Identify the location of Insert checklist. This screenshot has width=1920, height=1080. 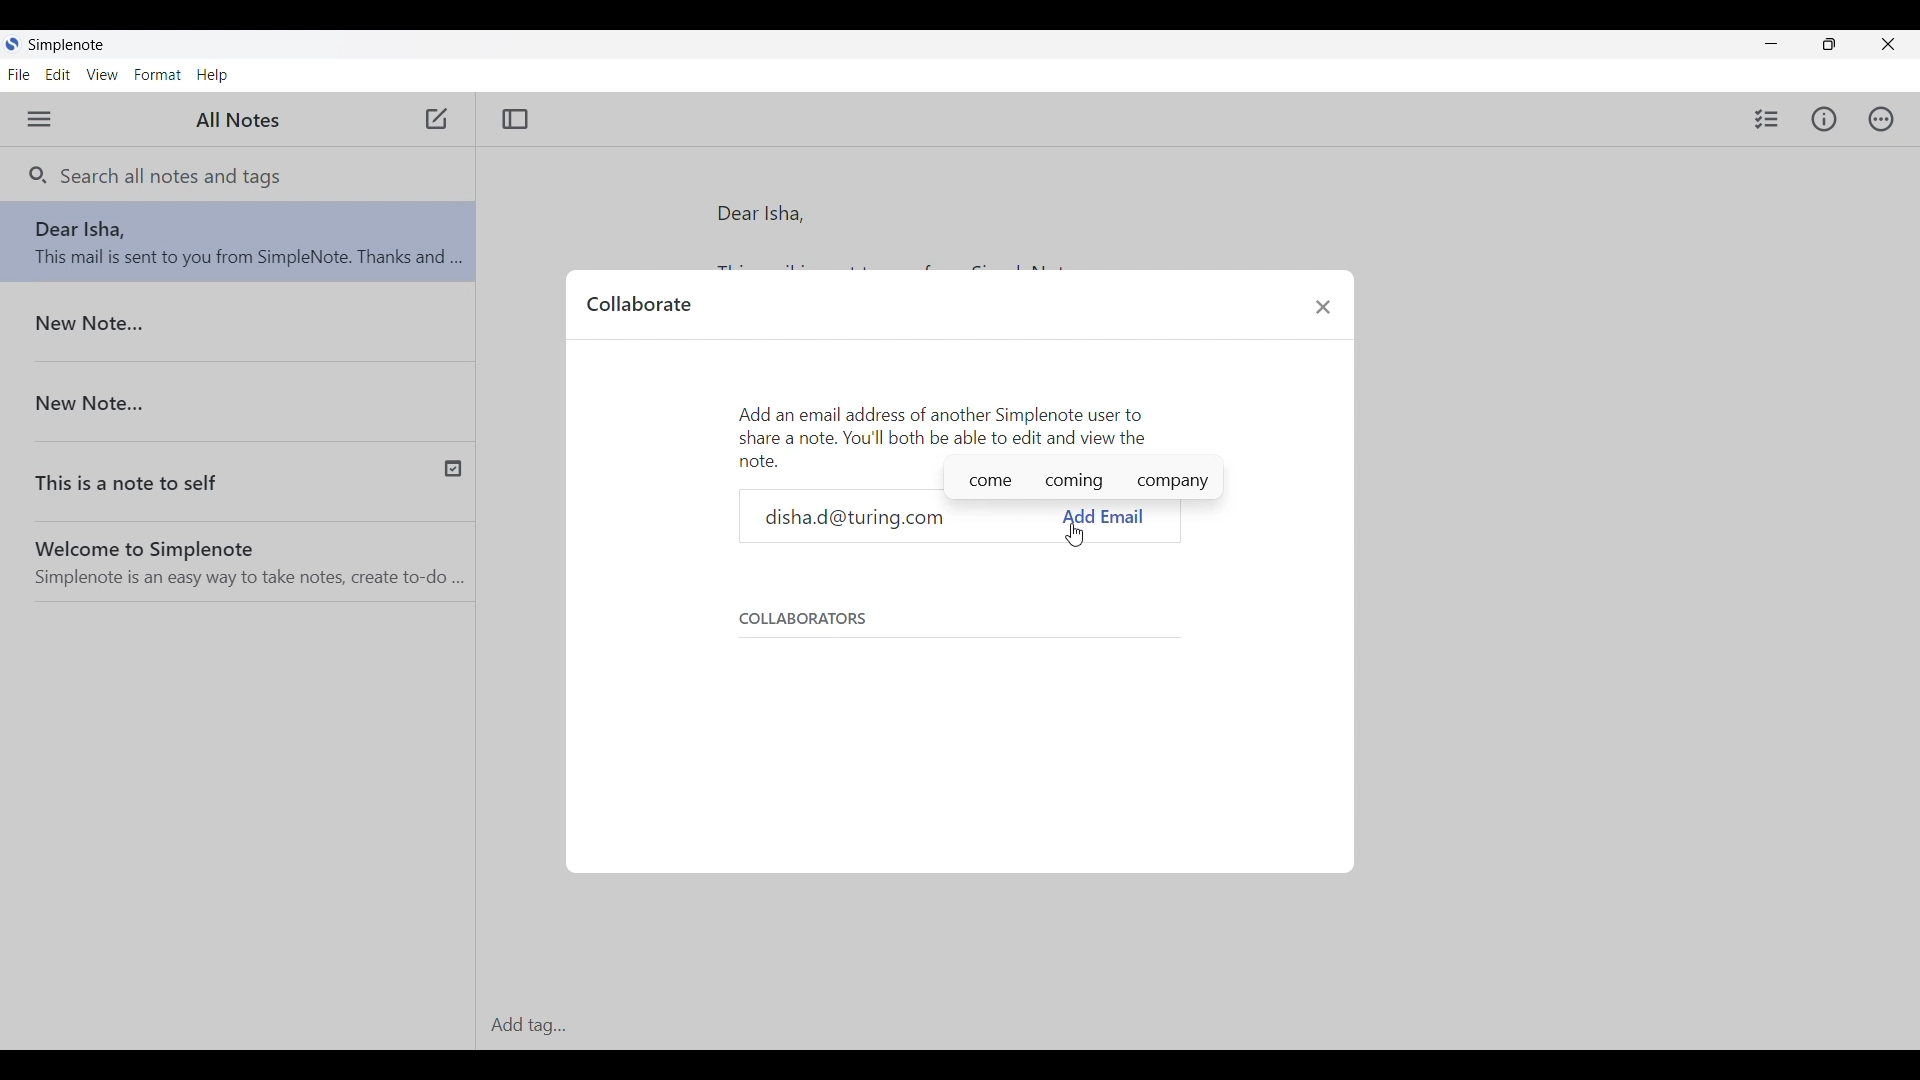
(1767, 118).